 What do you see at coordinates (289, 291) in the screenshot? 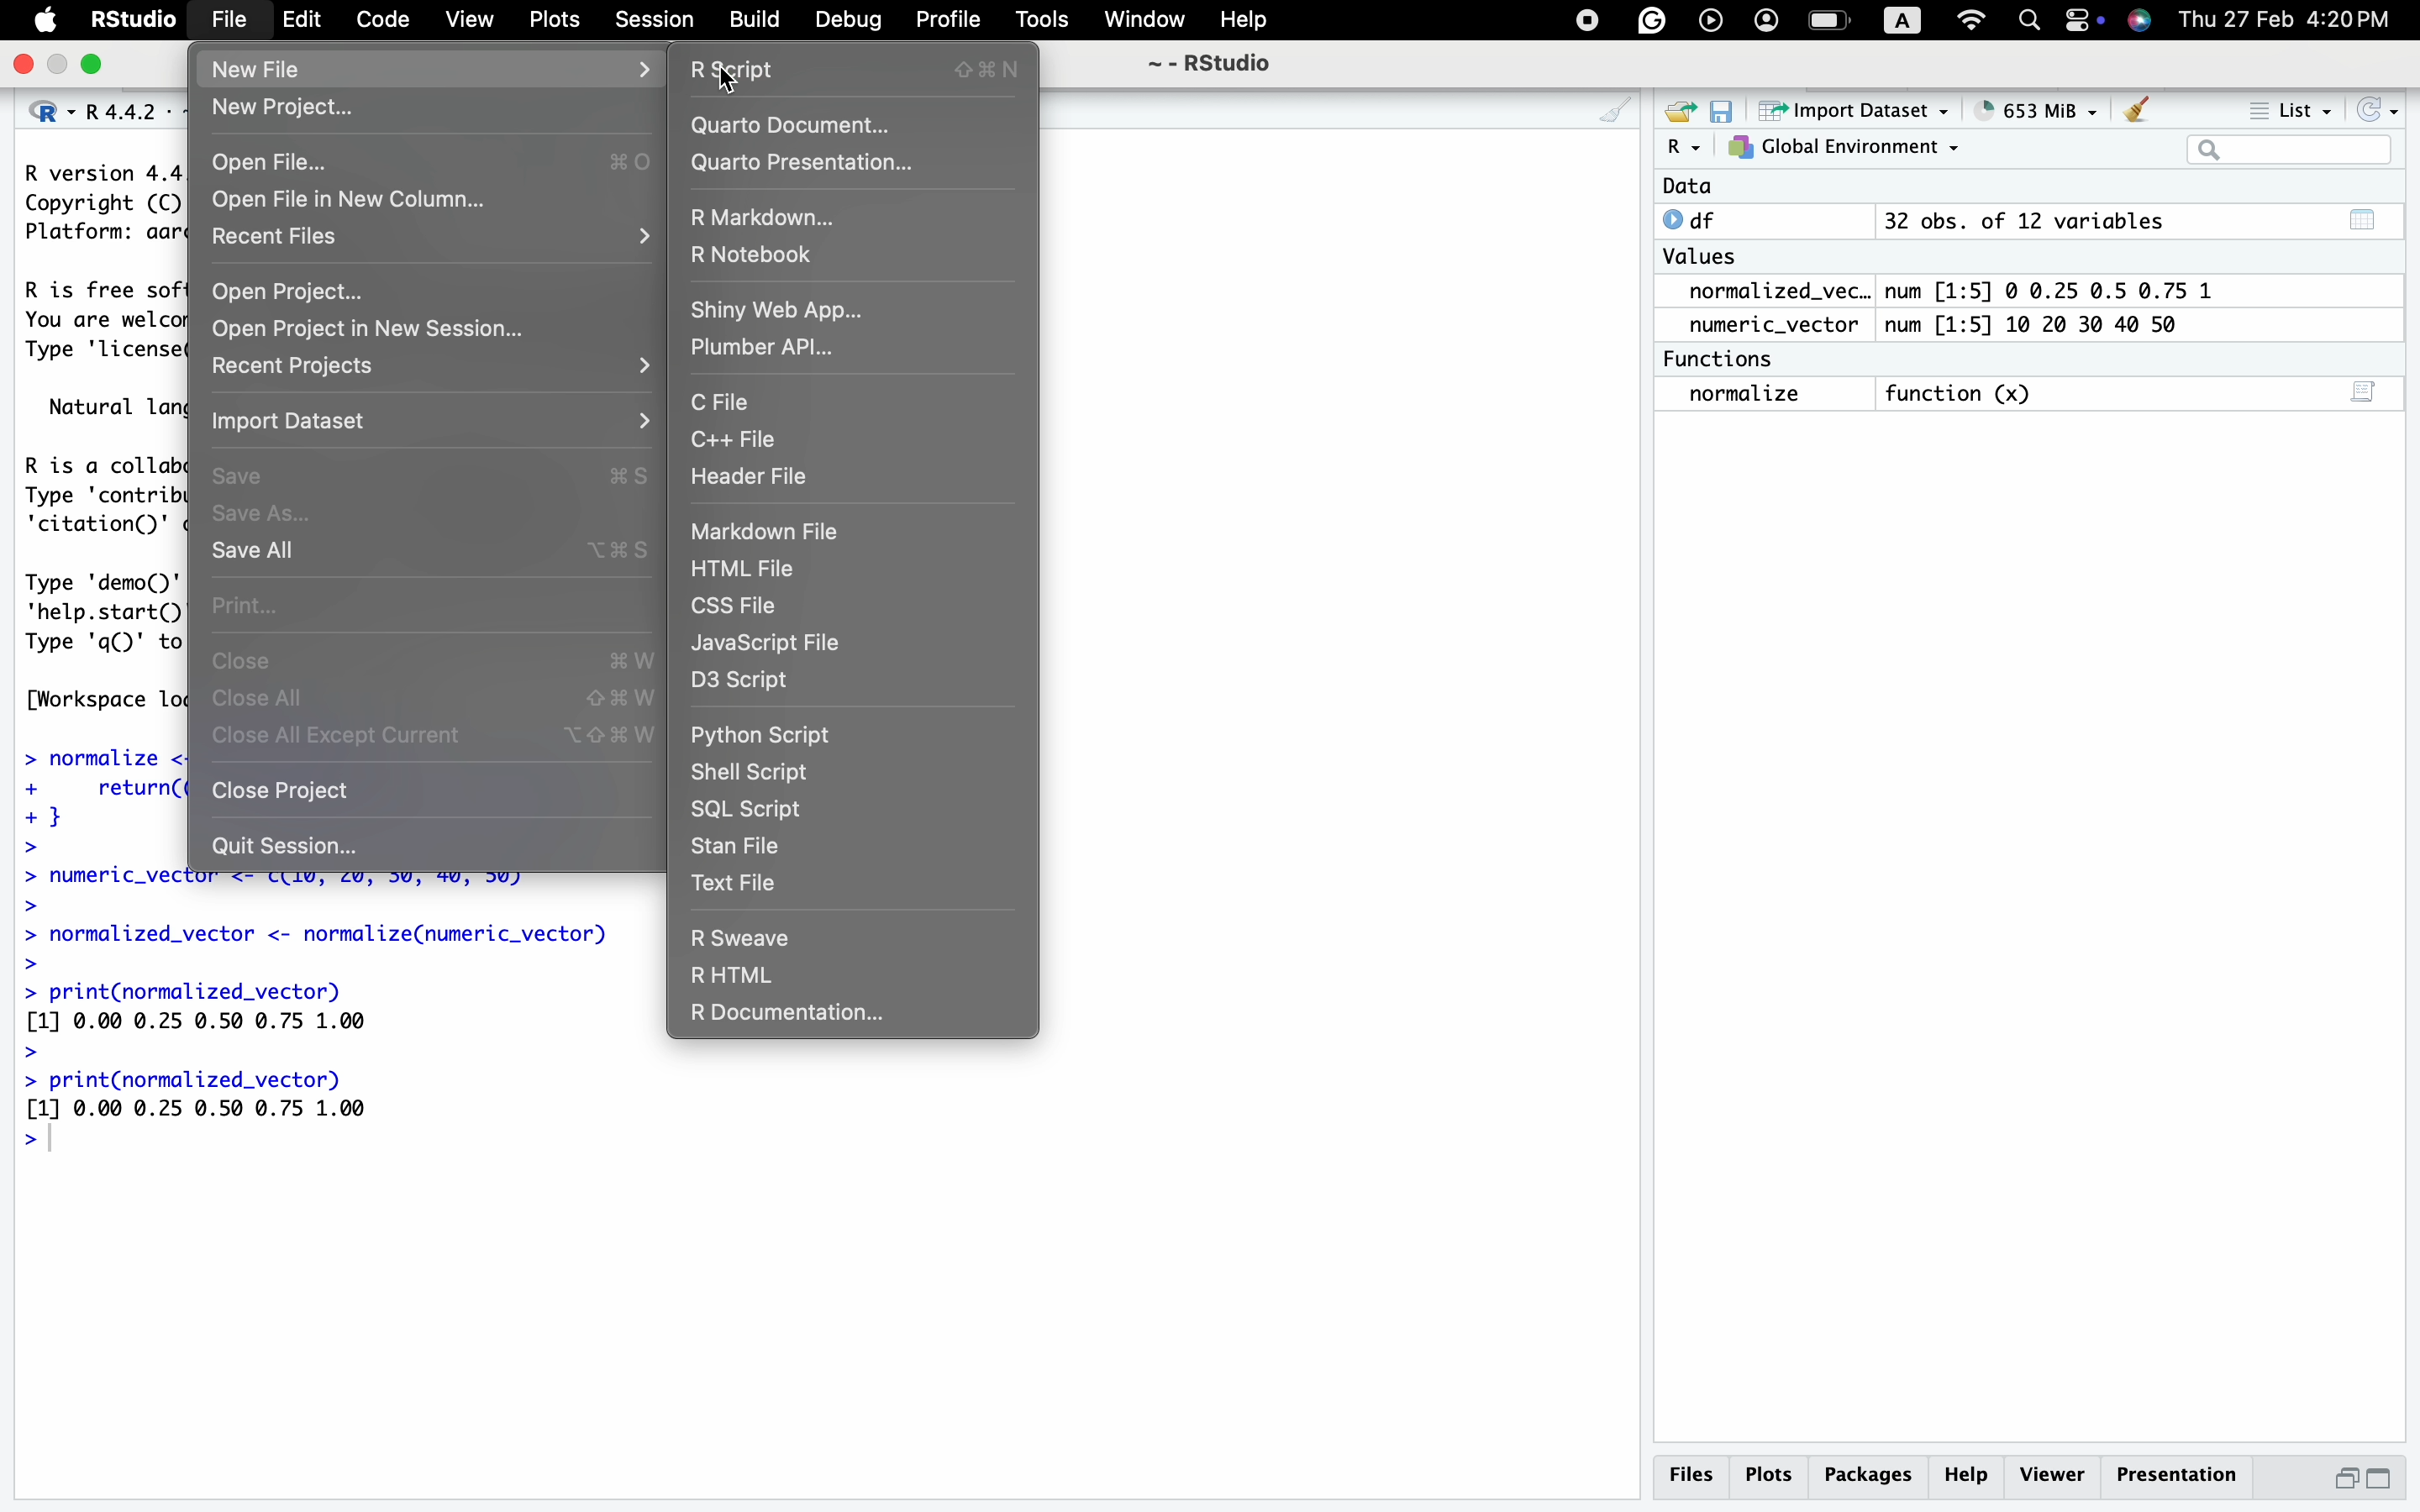
I see `Open Project` at bounding box center [289, 291].